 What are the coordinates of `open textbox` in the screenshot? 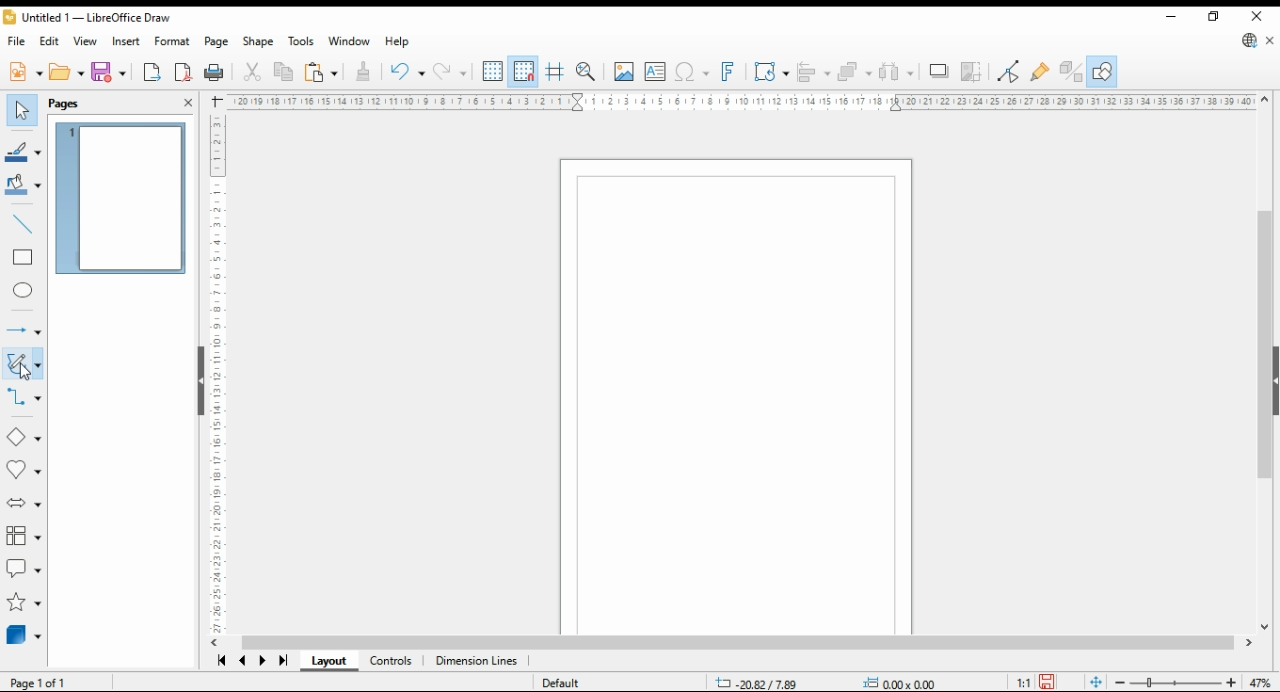 It's located at (656, 72).